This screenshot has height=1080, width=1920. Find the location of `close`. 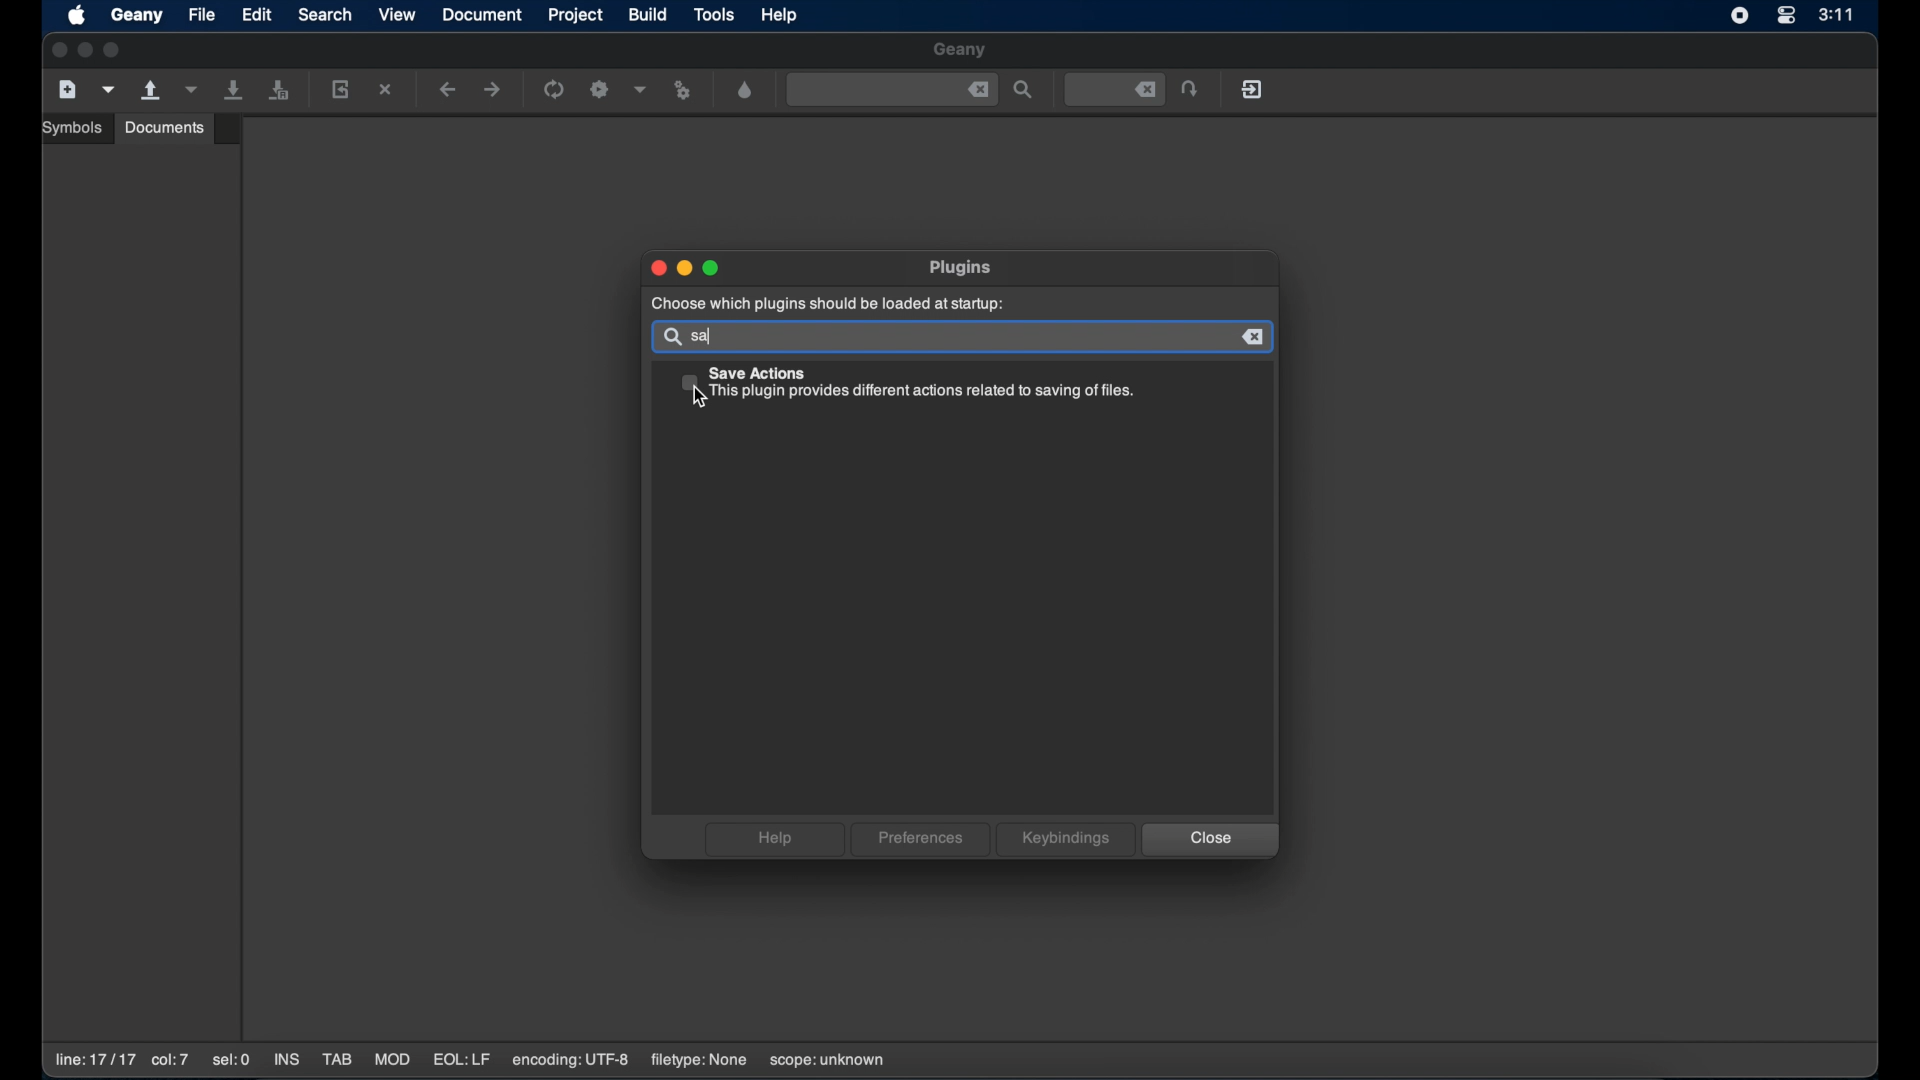

close is located at coordinates (1255, 337).